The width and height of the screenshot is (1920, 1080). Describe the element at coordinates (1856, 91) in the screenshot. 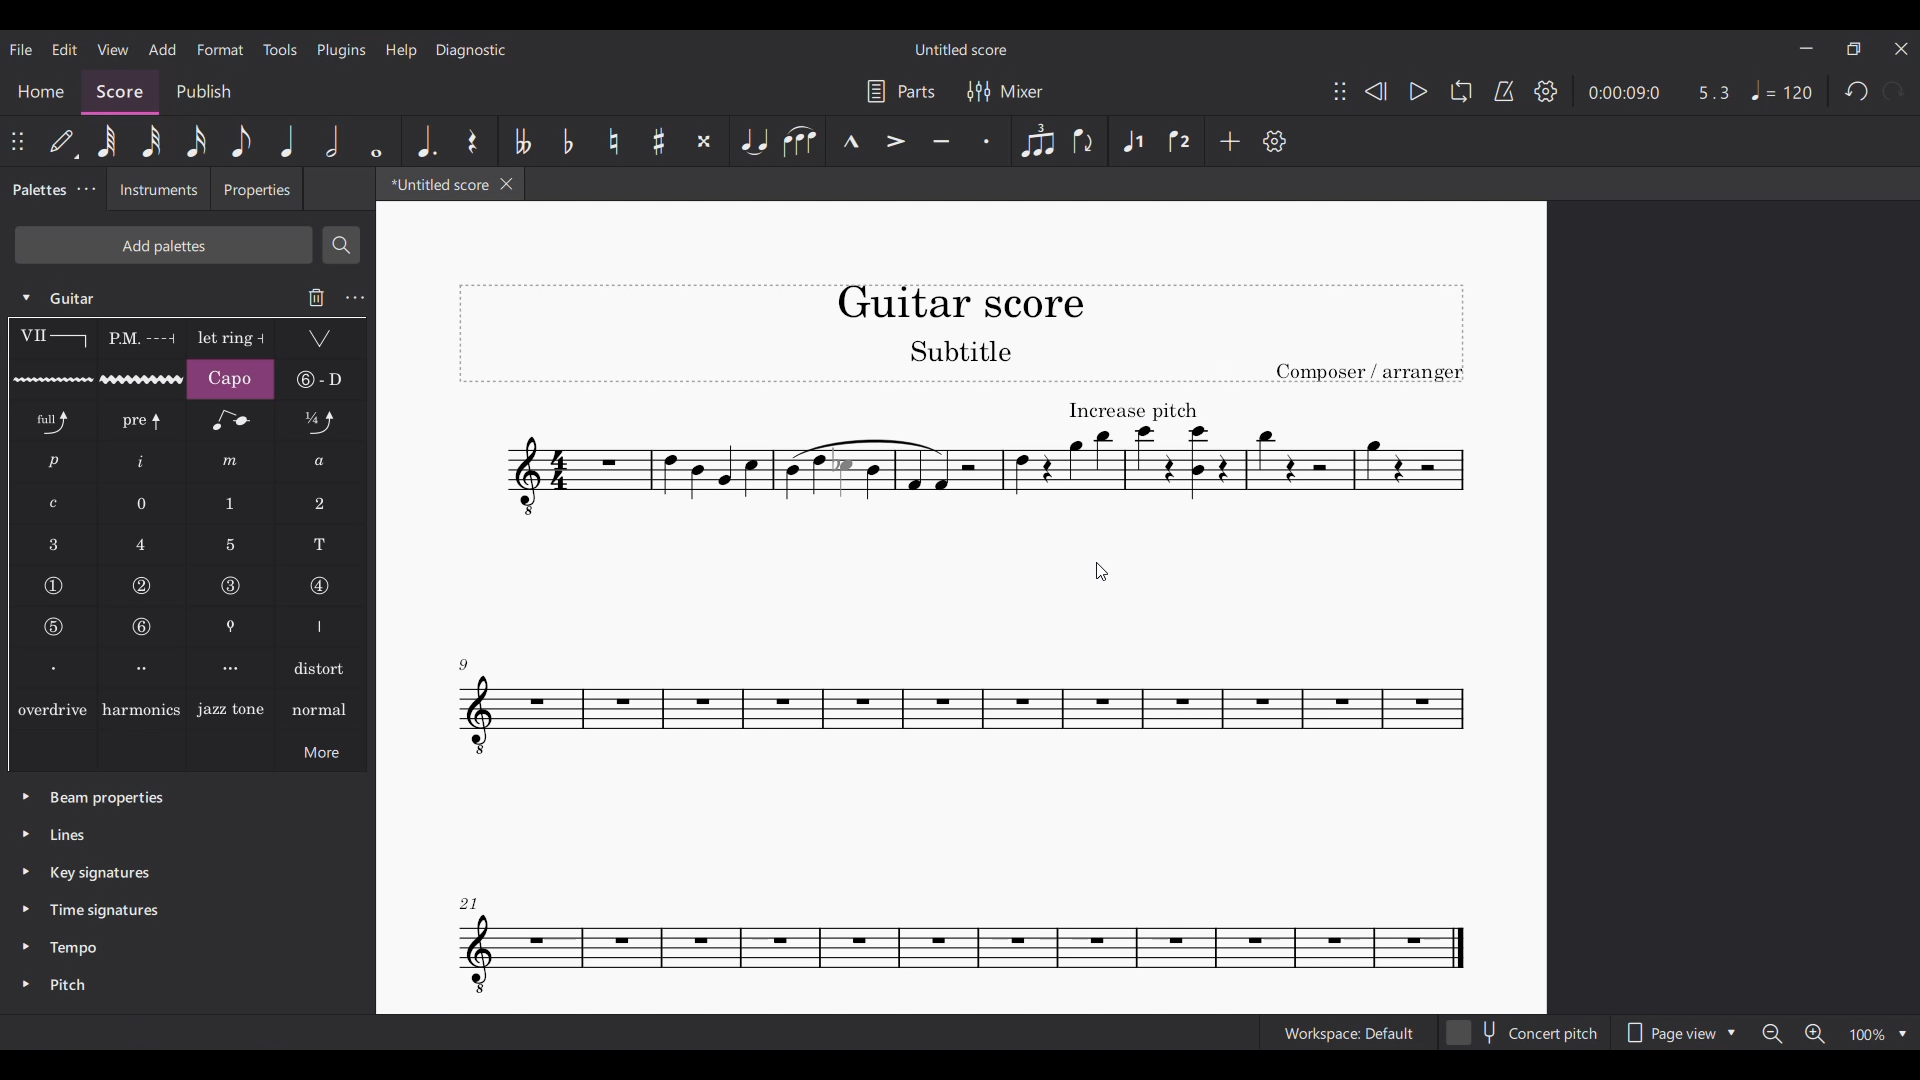

I see `Undo` at that location.